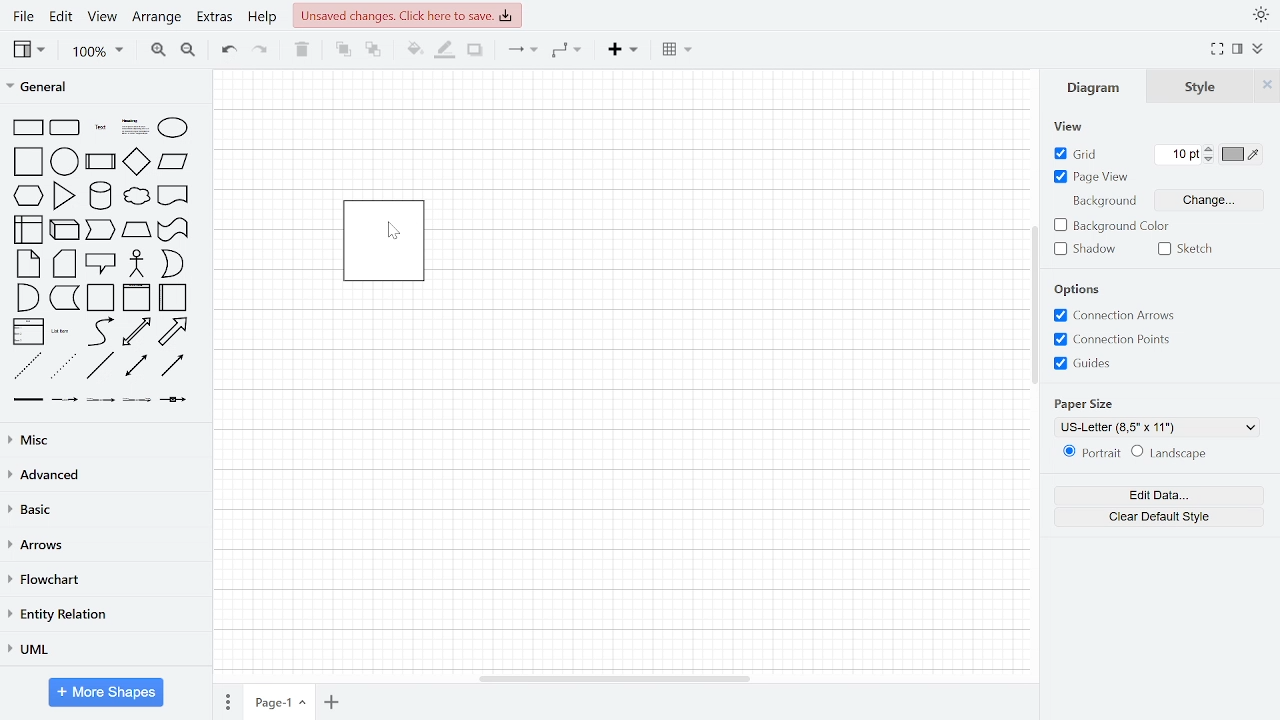 This screenshot has width=1280, height=720. Describe the element at coordinates (102, 298) in the screenshot. I see `container` at that location.